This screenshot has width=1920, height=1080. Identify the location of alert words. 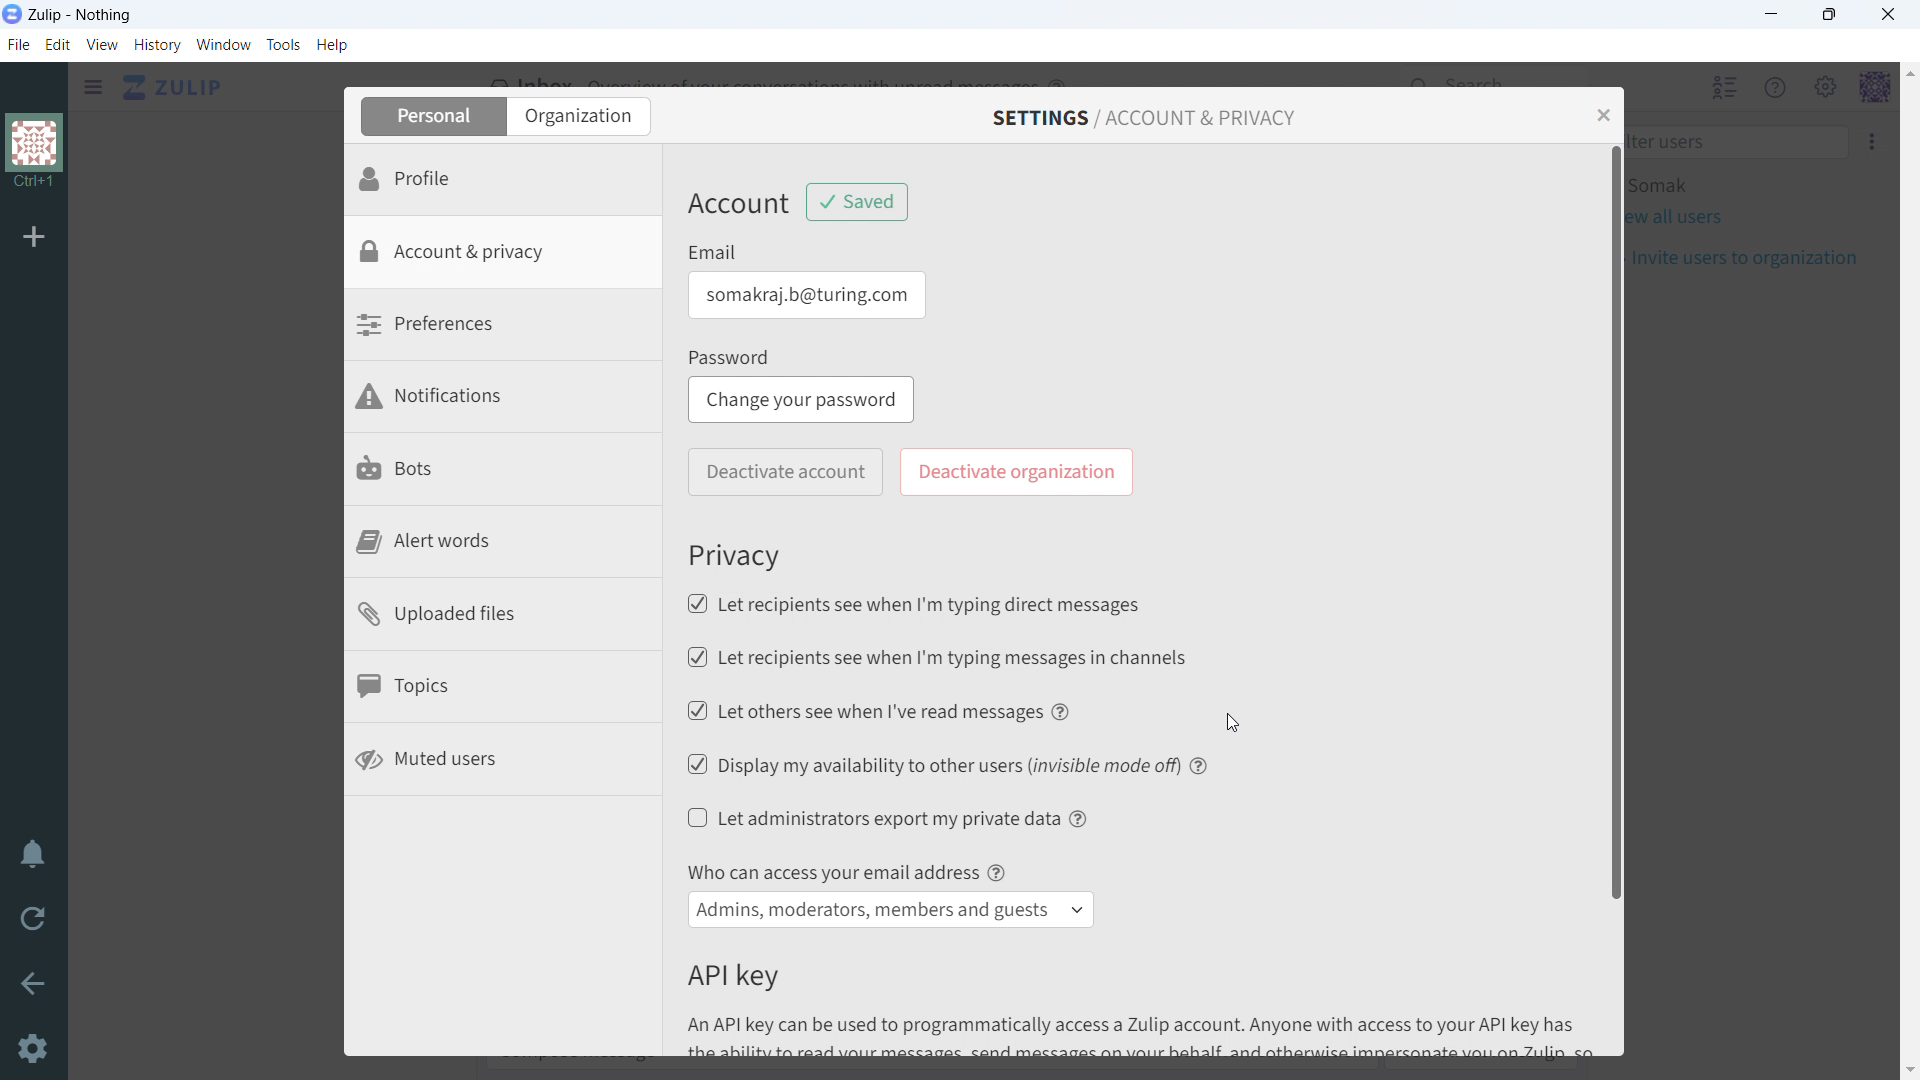
(501, 542).